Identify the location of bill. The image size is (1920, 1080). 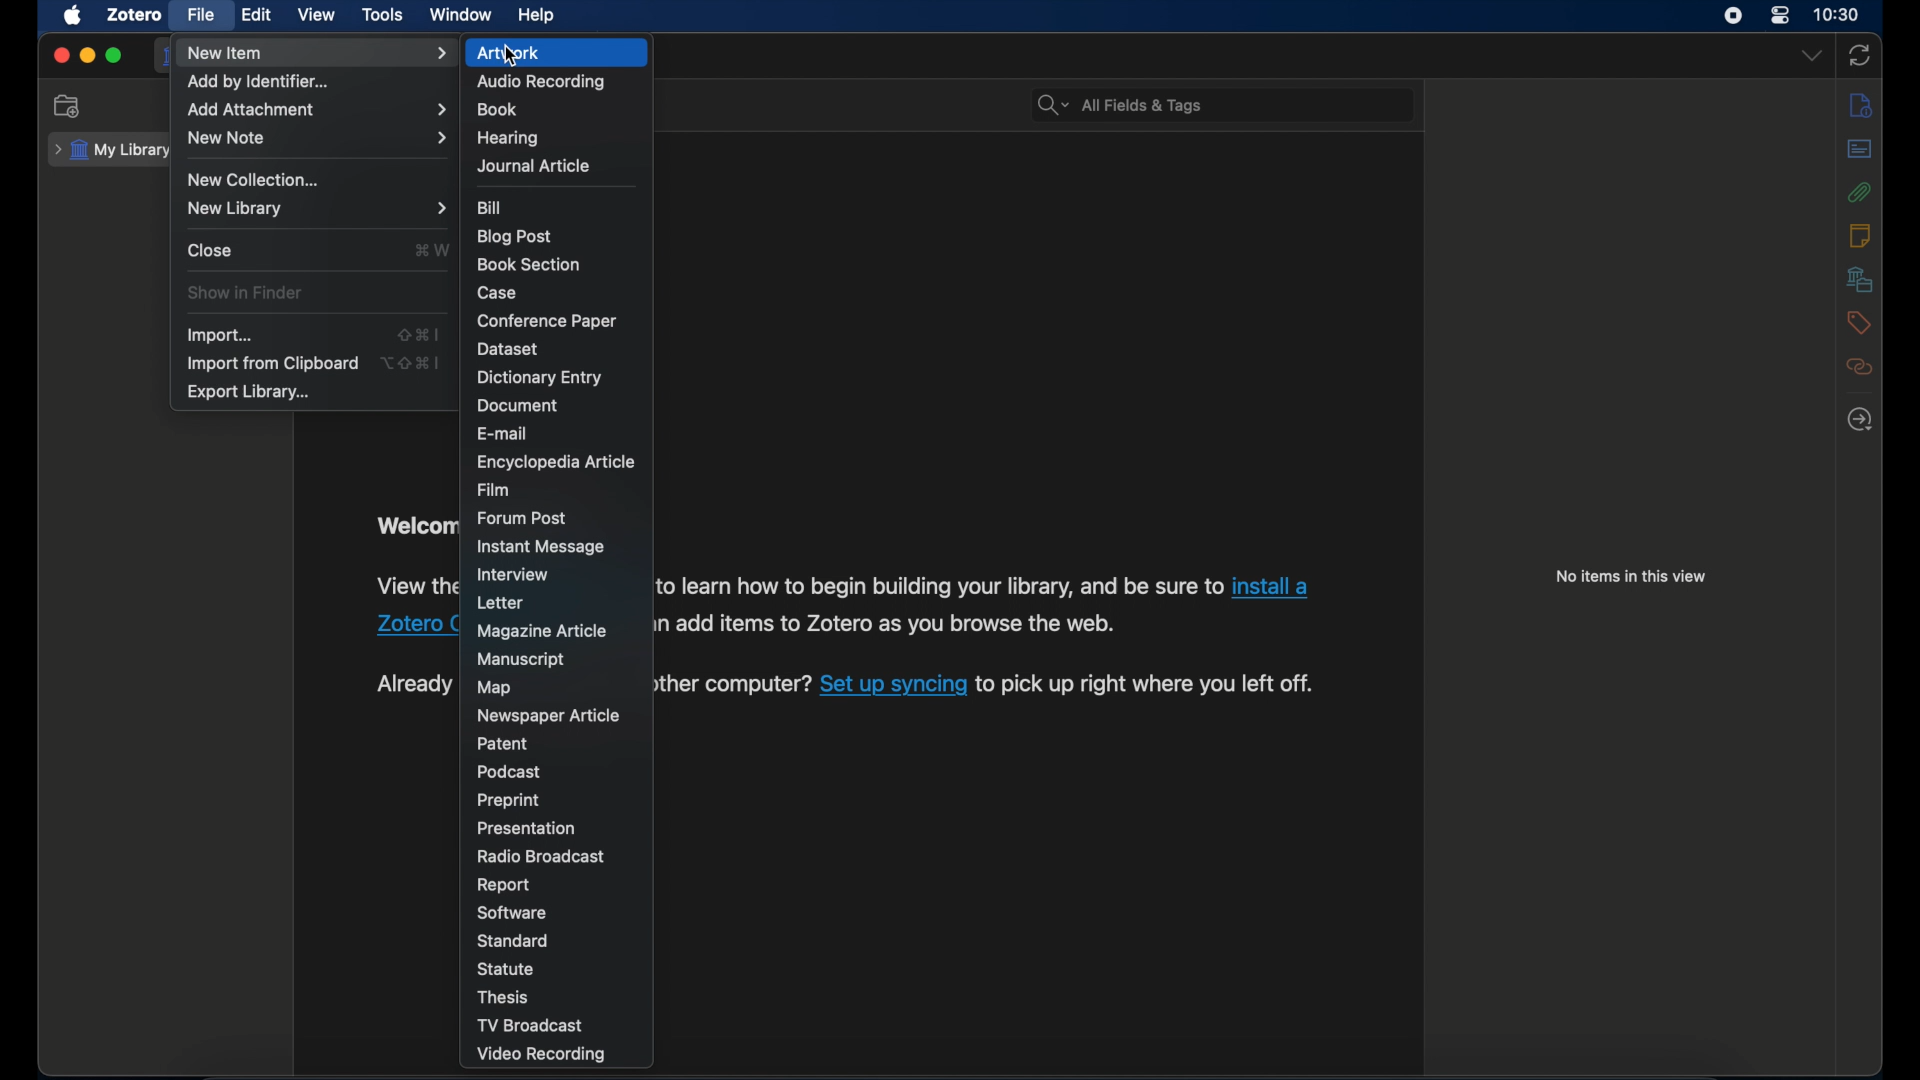
(490, 207).